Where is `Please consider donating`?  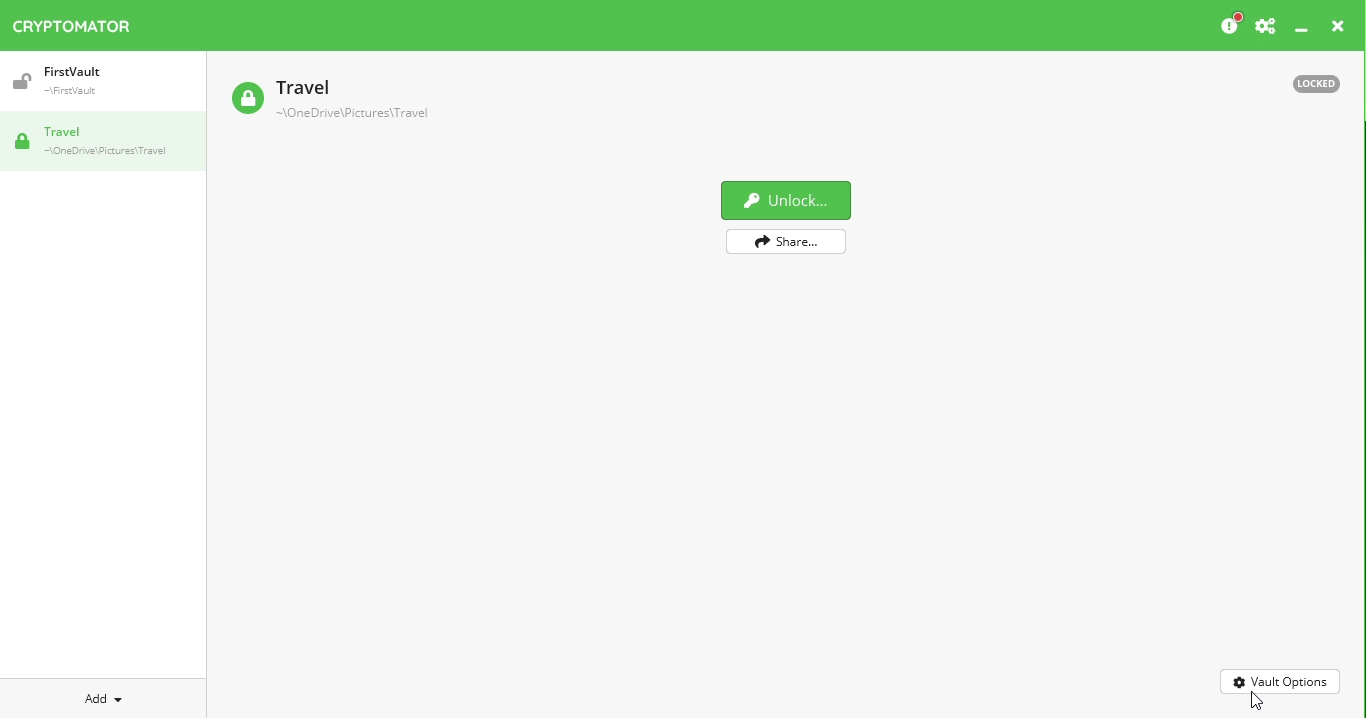
Please consider donating is located at coordinates (1224, 24).